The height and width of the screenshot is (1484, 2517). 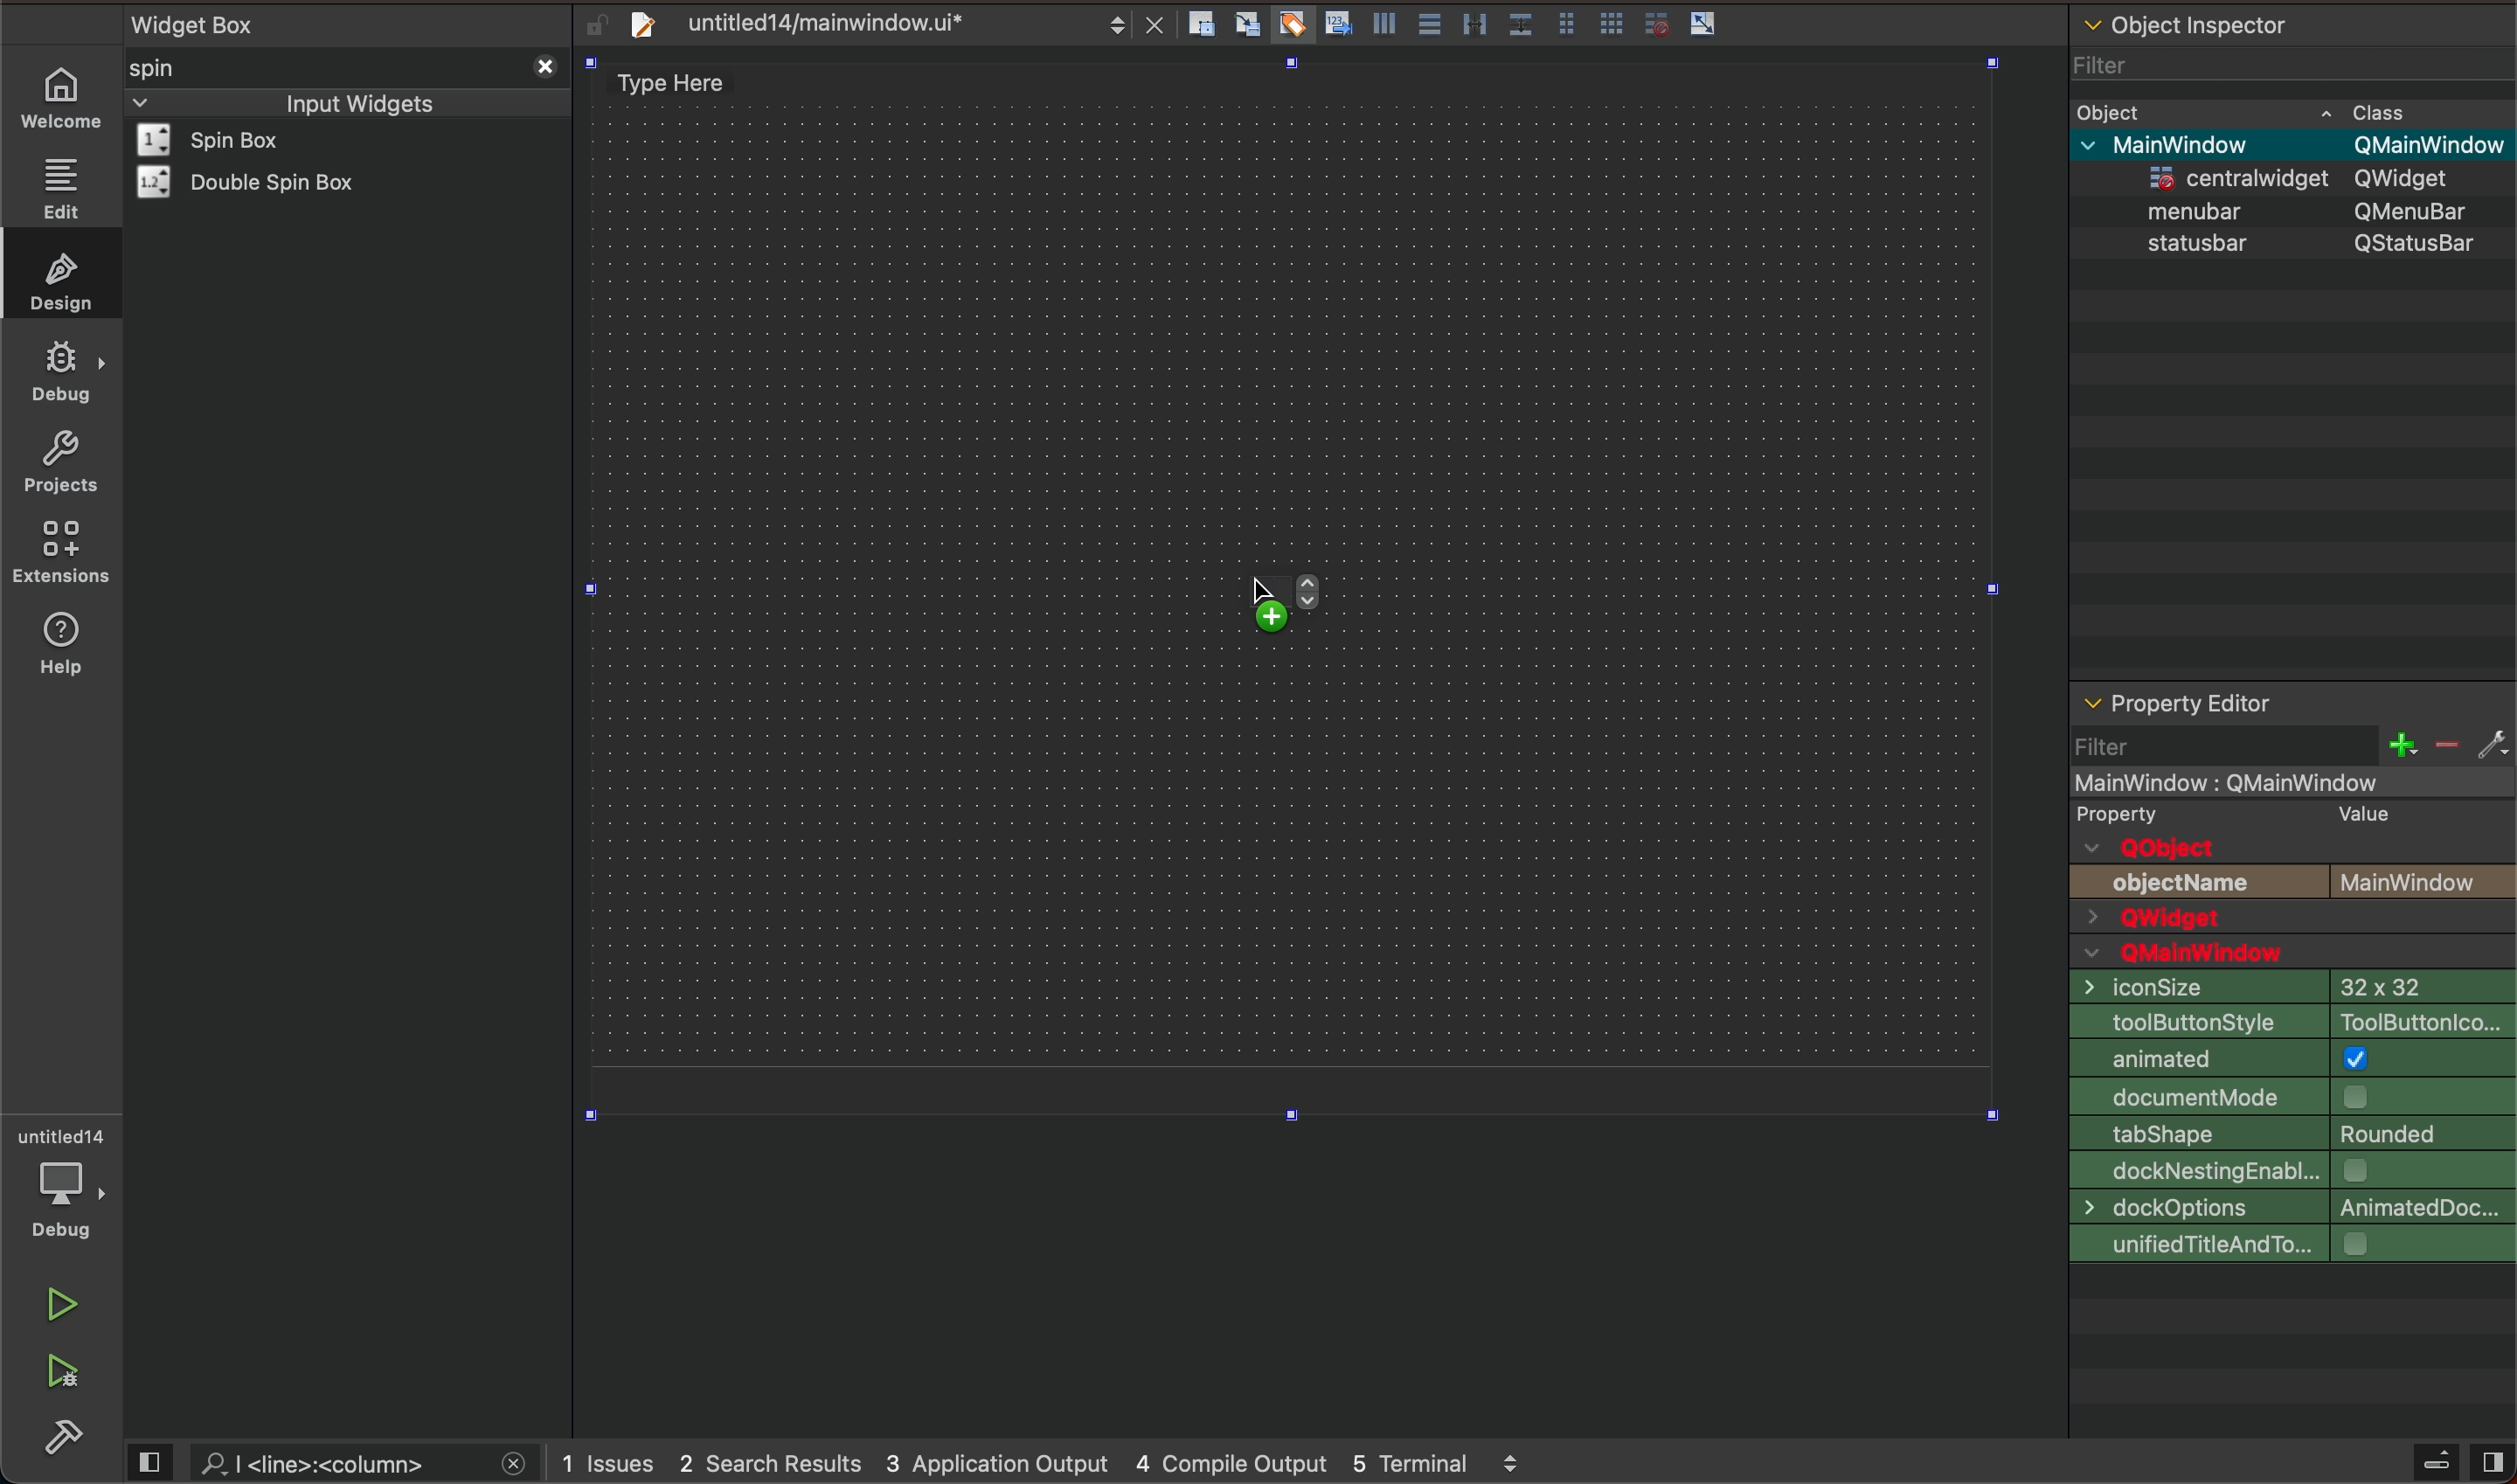 I want to click on , so click(x=2416, y=210).